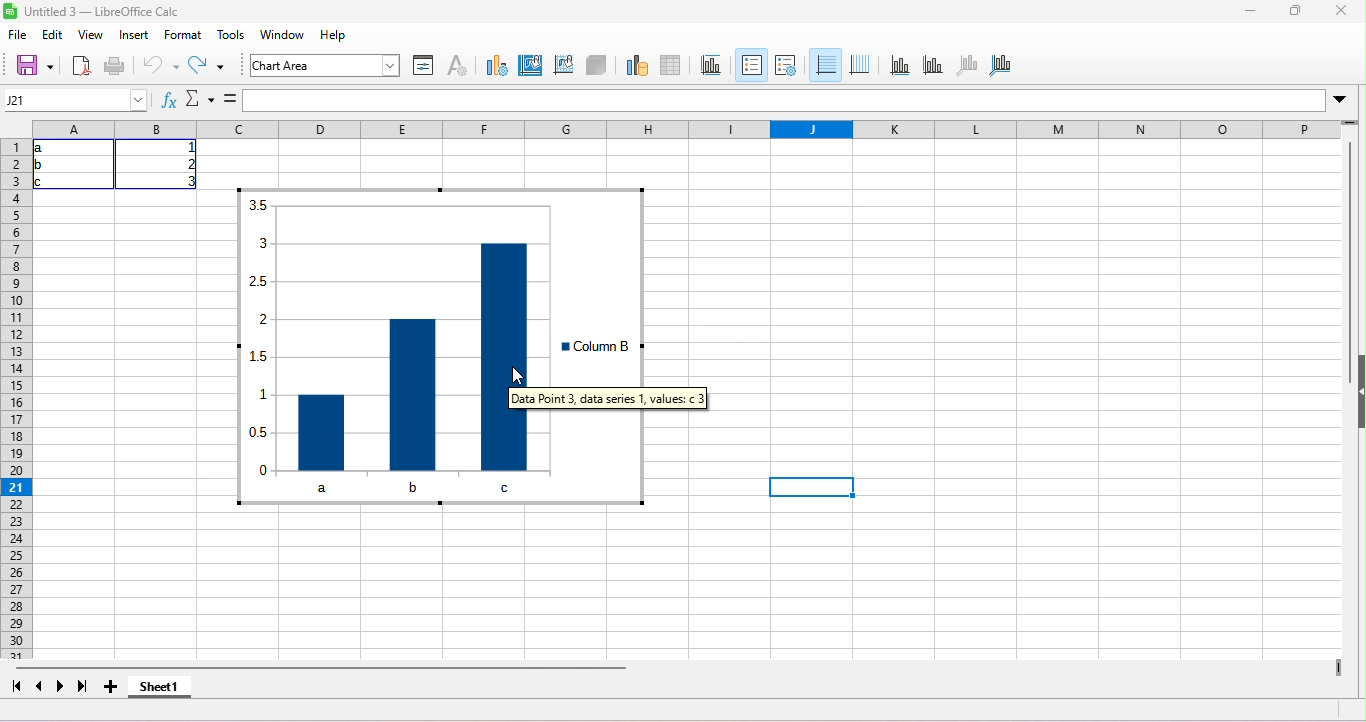  I want to click on legends on/off, so click(751, 62).